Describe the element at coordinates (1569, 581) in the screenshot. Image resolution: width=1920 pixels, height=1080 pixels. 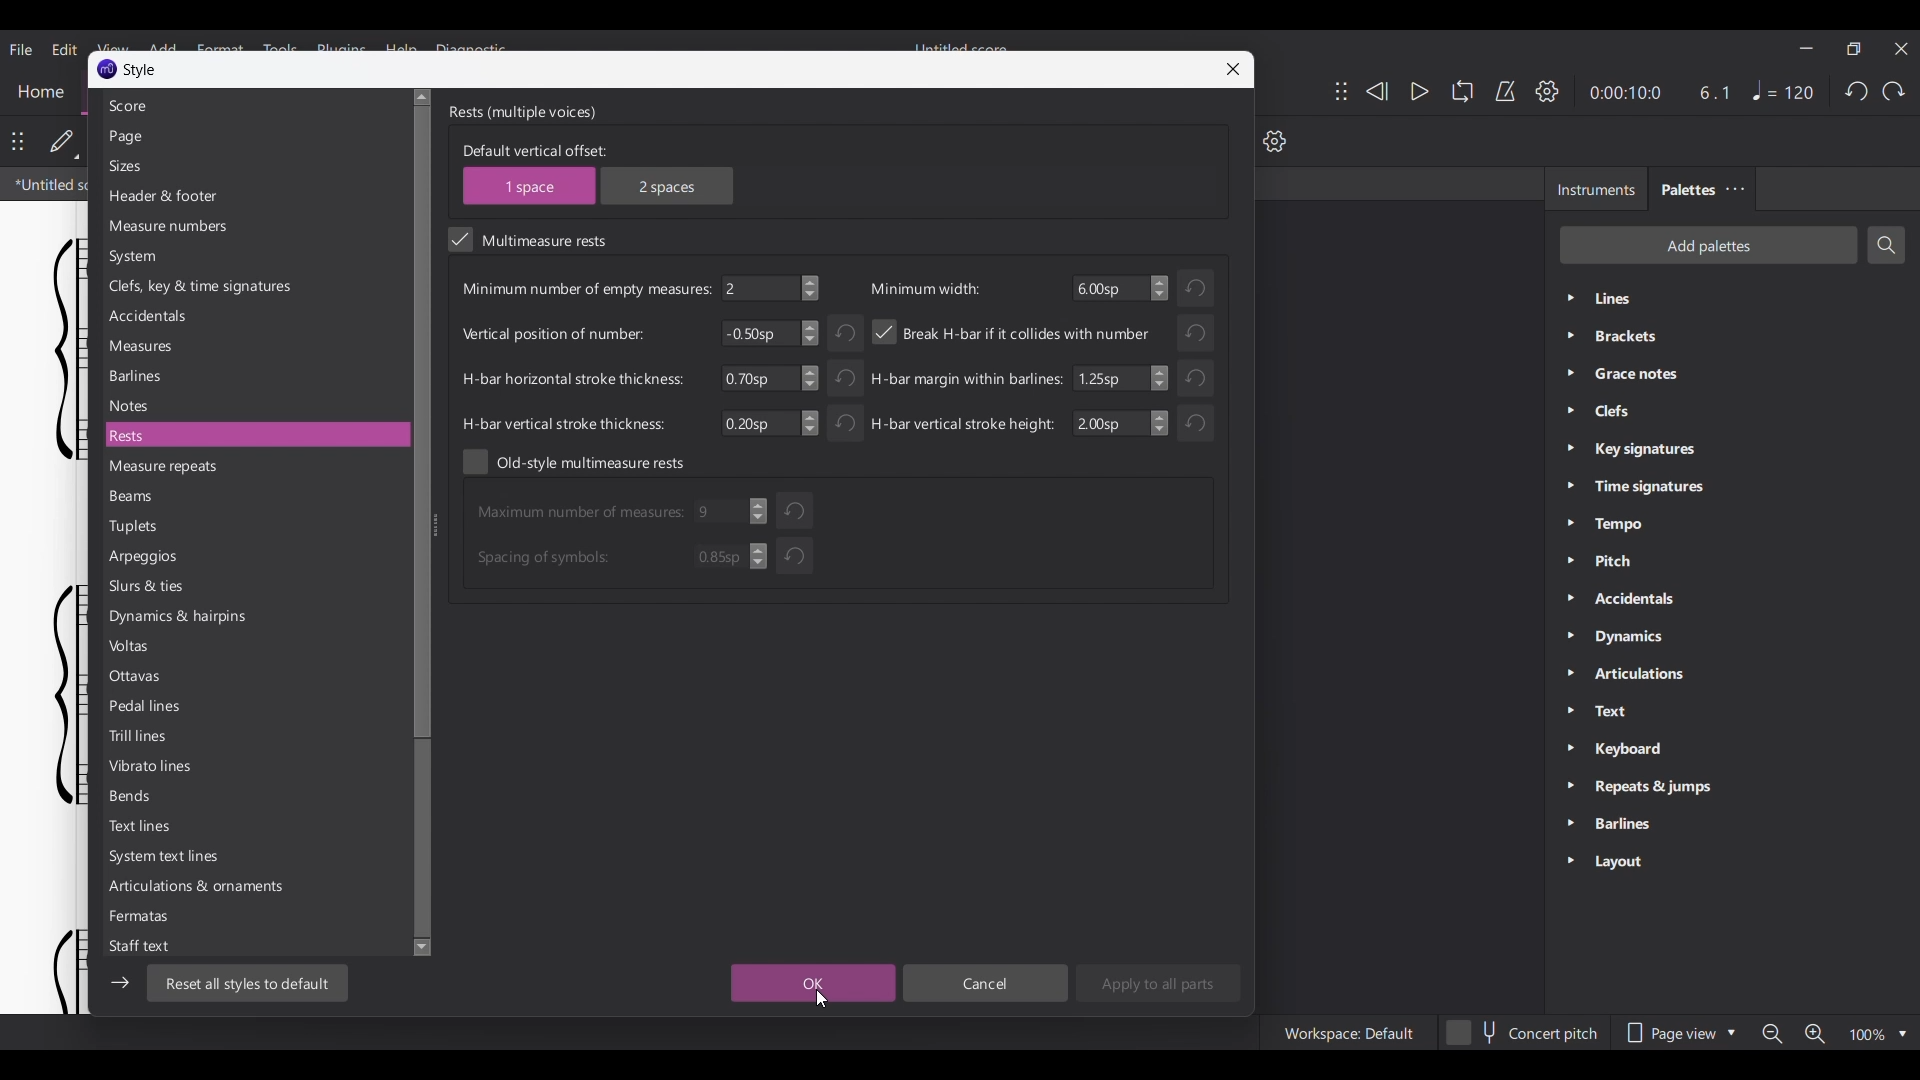
I see `Expand respective palette` at that location.